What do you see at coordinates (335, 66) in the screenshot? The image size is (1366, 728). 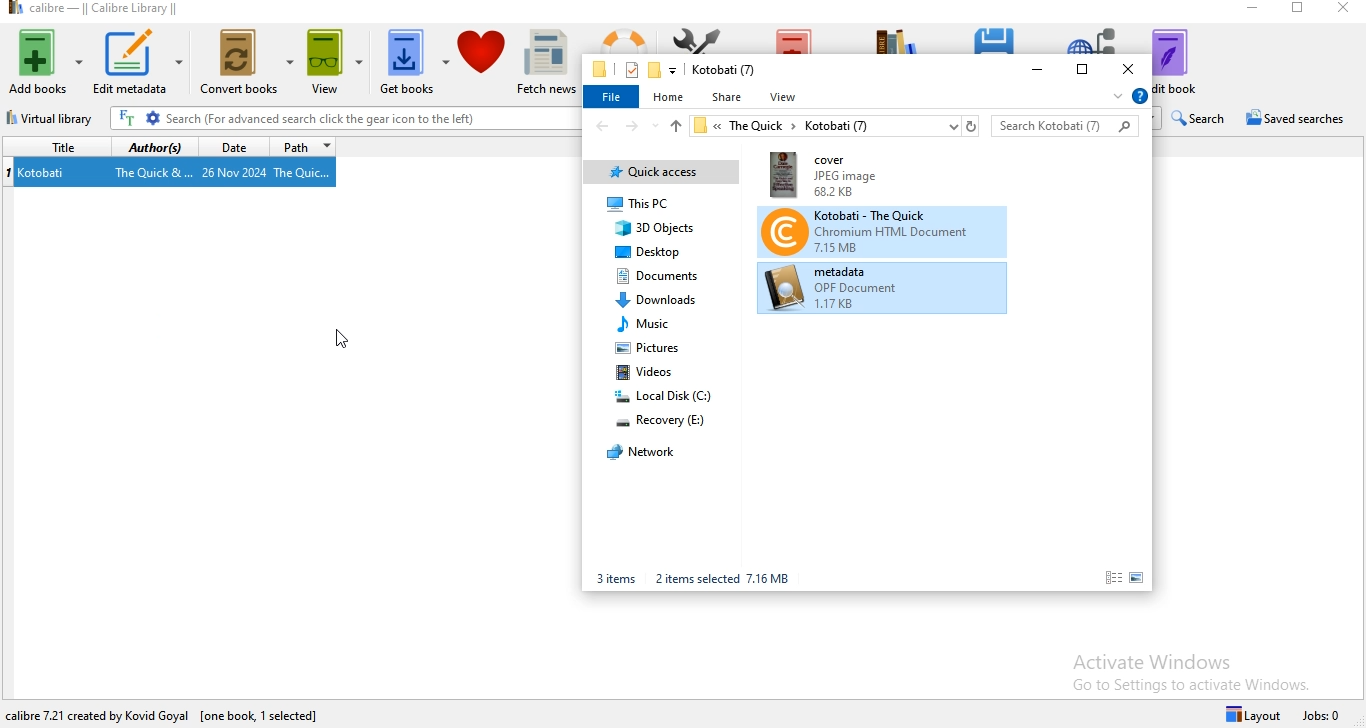 I see `view` at bounding box center [335, 66].